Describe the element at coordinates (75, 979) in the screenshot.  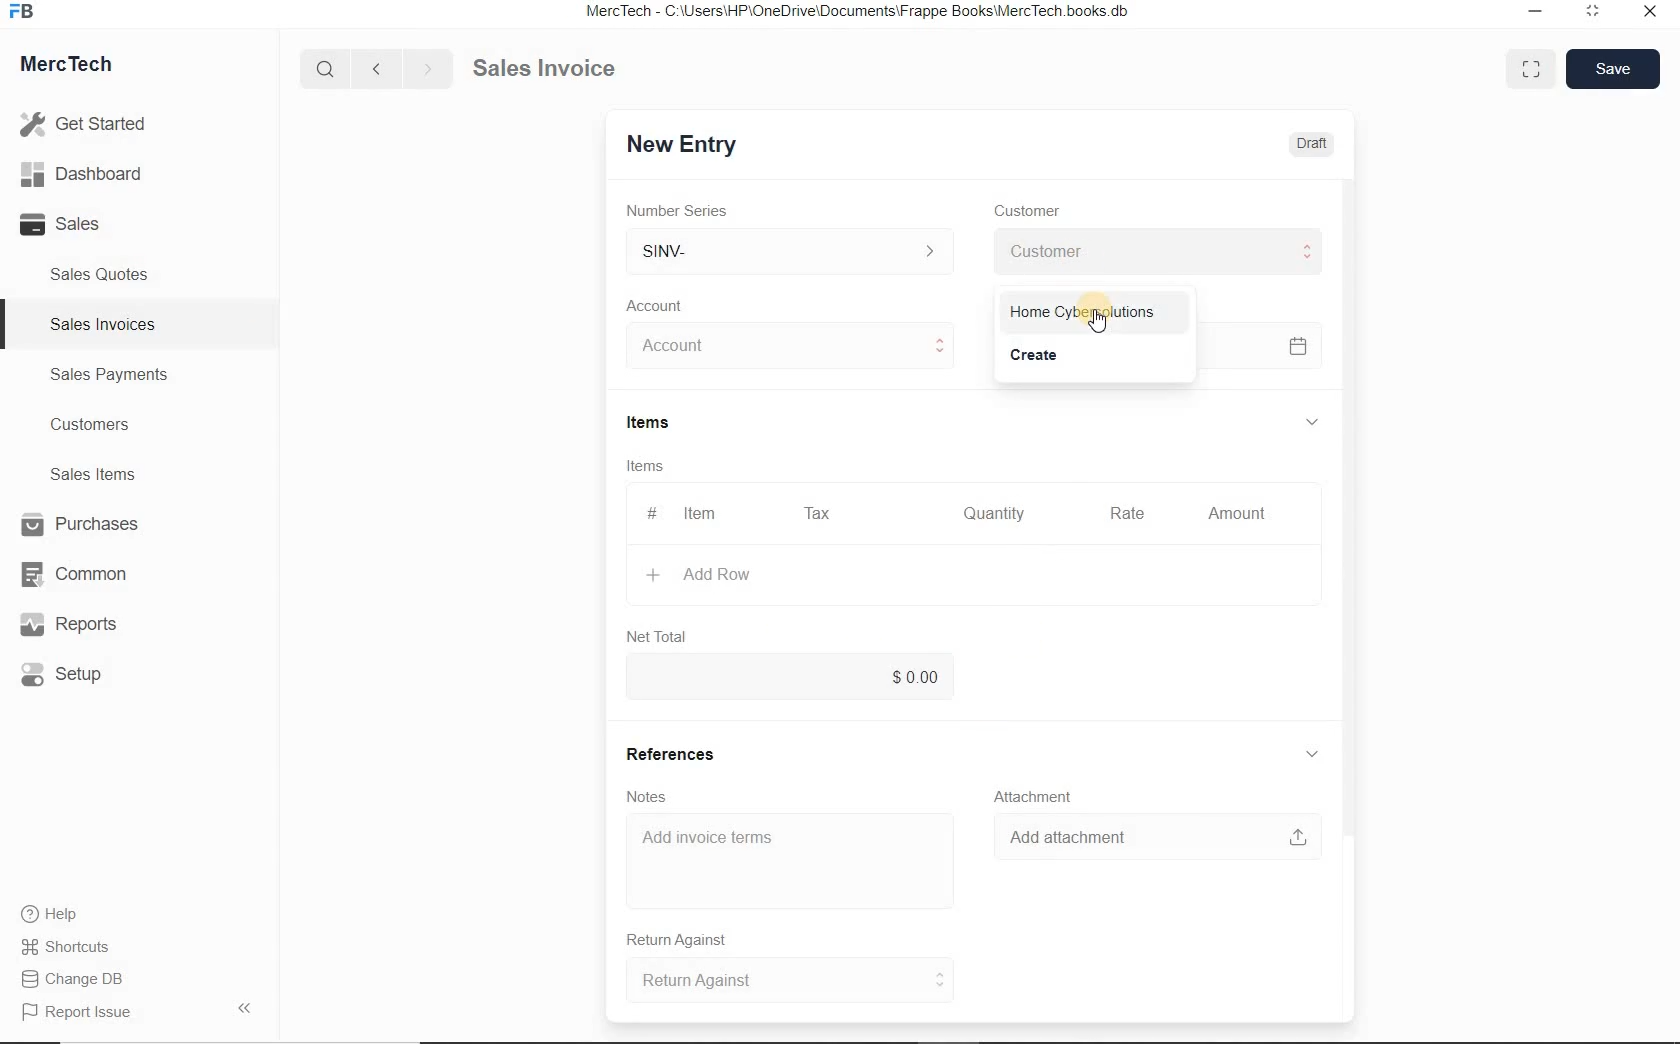
I see `Change DB` at that location.